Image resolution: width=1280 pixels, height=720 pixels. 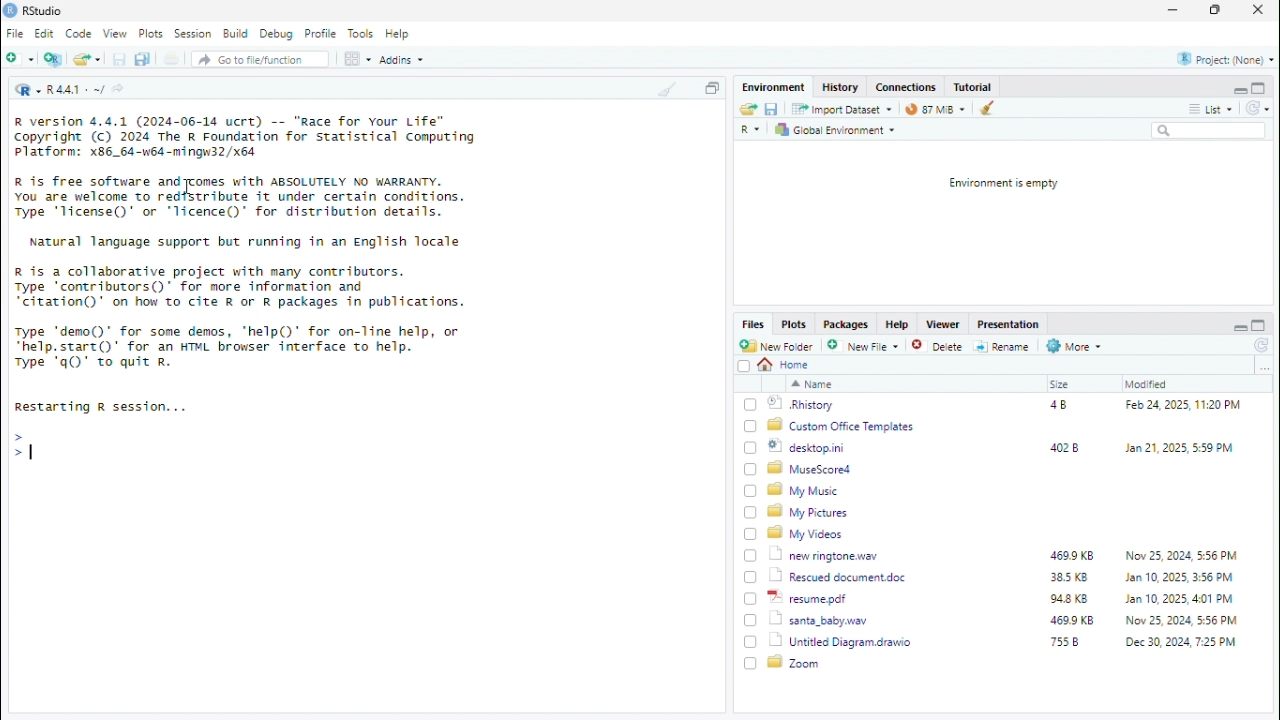 What do you see at coordinates (11, 11) in the screenshot?
I see `logo` at bounding box center [11, 11].